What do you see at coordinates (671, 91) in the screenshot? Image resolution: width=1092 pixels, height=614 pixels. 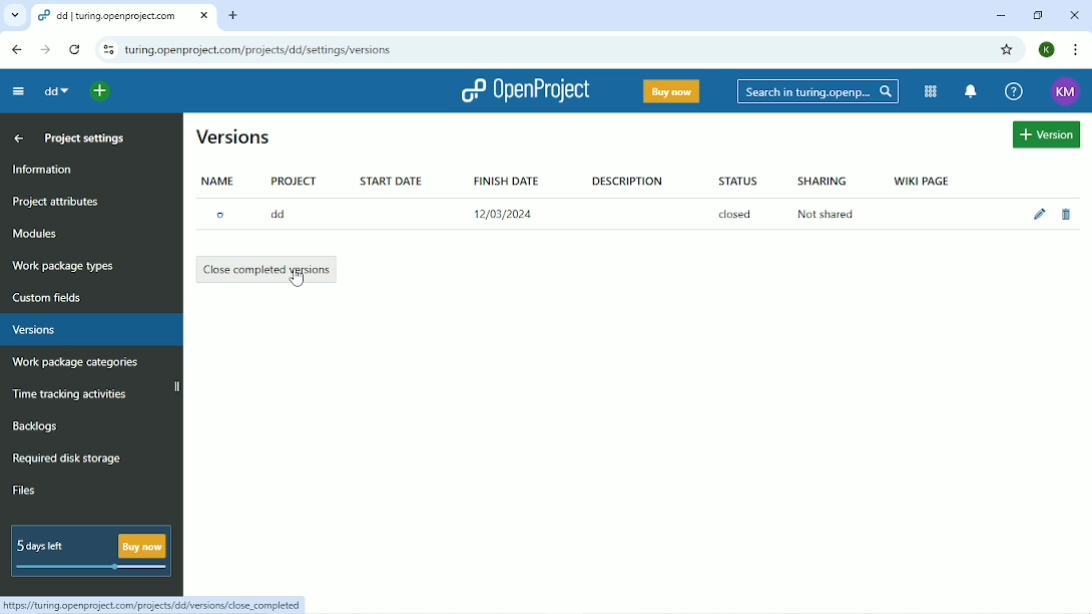 I see `Buy now` at bounding box center [671, 91].